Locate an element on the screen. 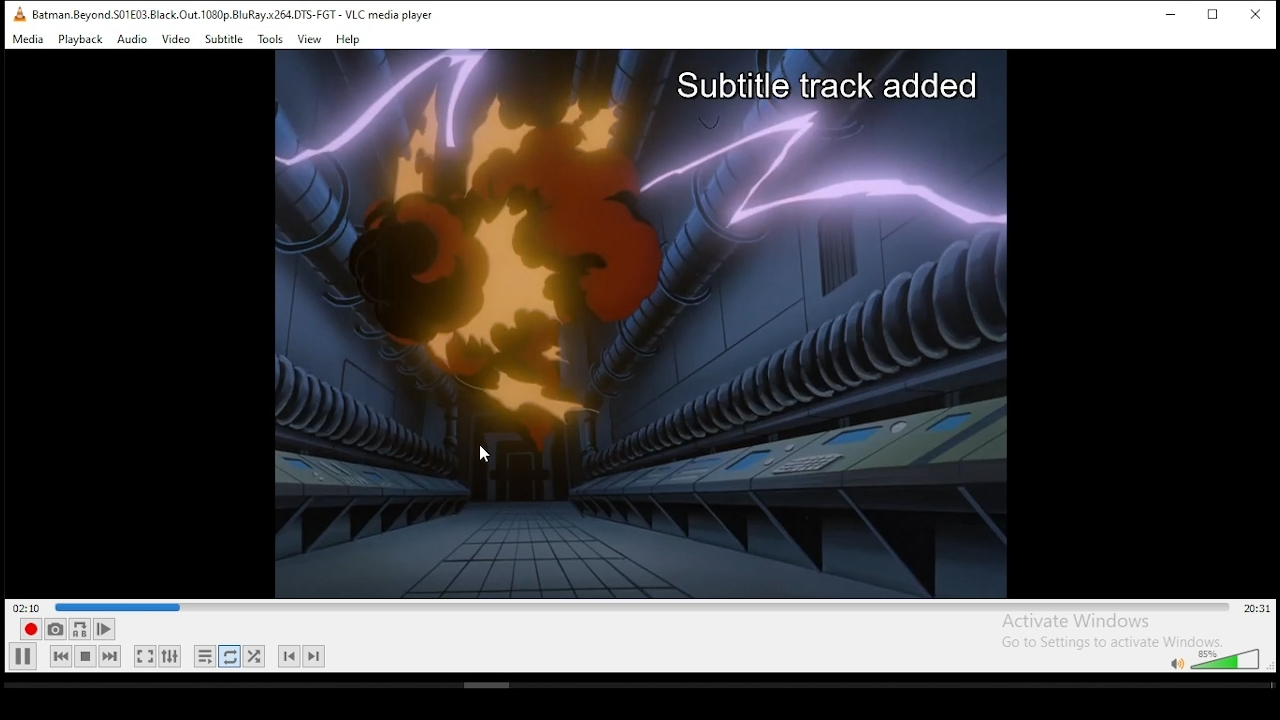 Image resolution: width=1280 pixels, height=720 pixels. subtitle is located at coordinates (224, 39).